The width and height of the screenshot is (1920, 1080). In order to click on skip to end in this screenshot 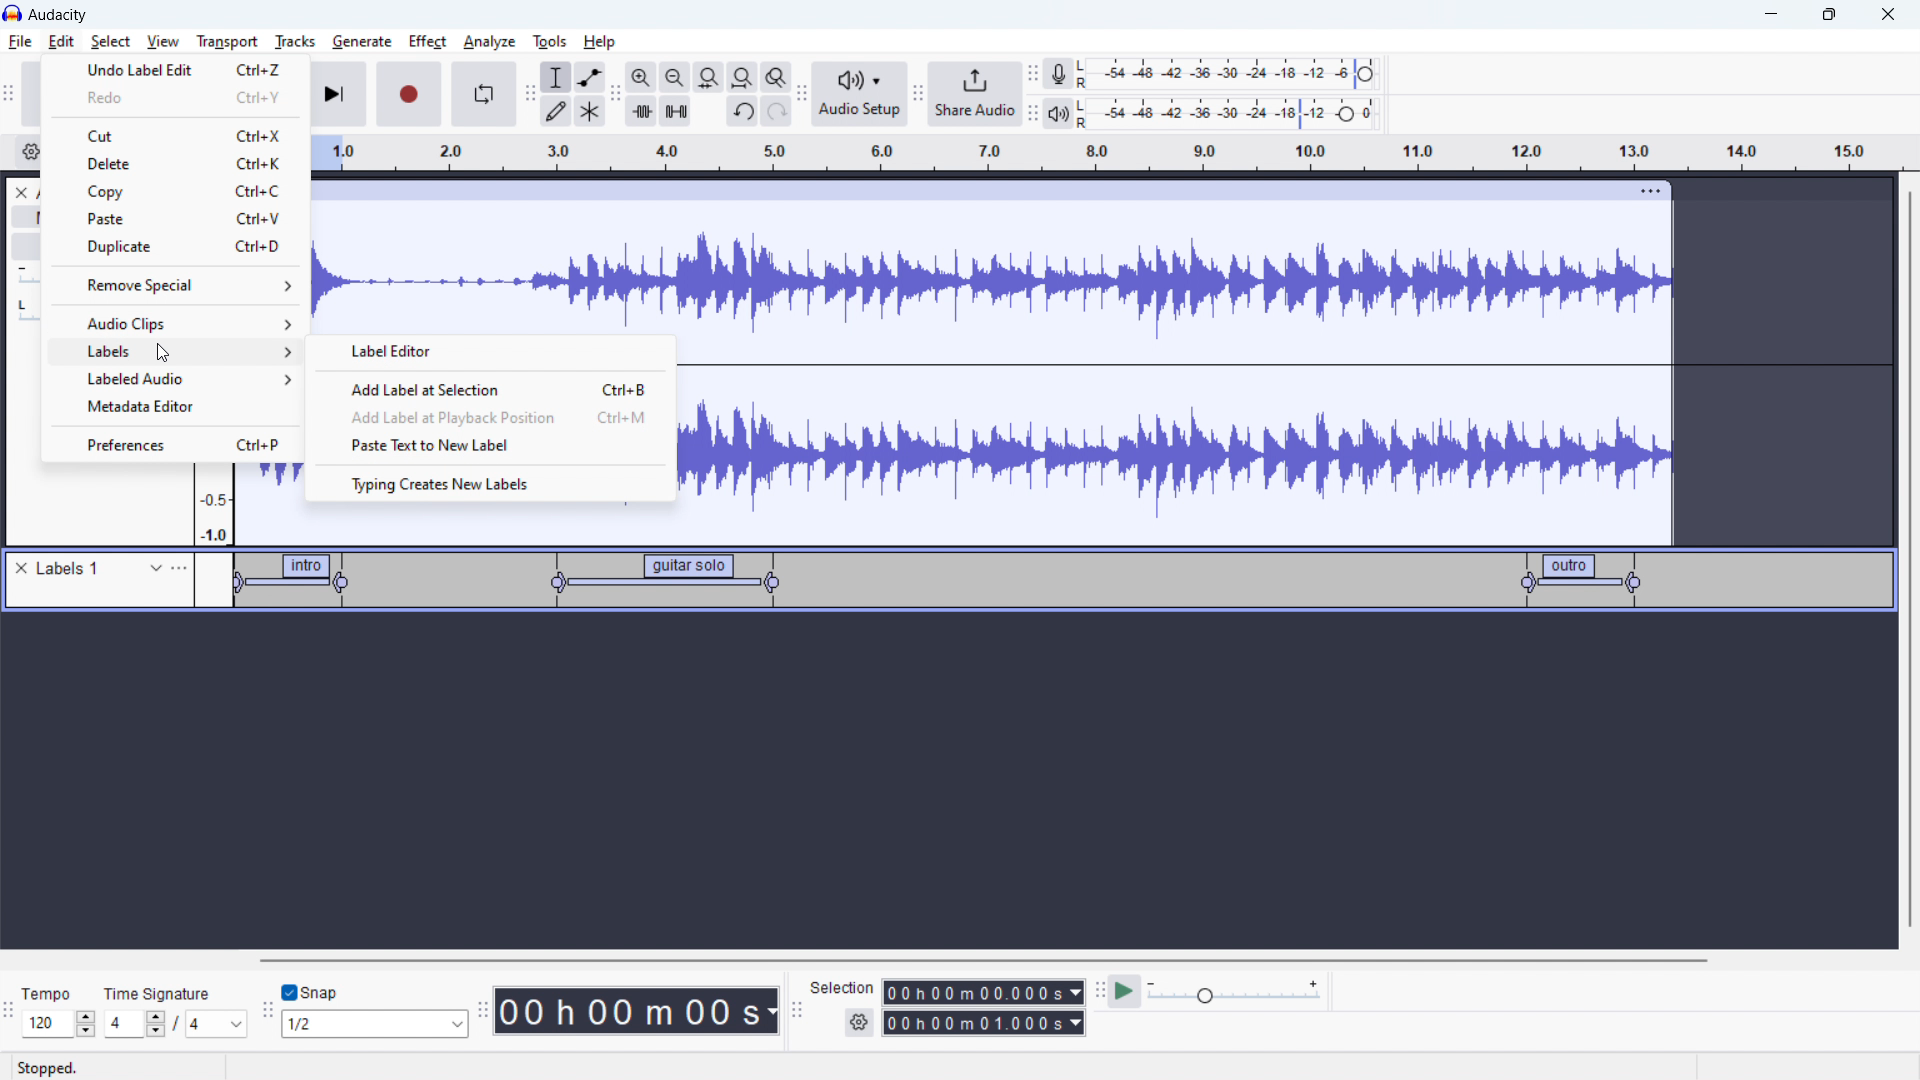, I will do `click(340, 94)`.